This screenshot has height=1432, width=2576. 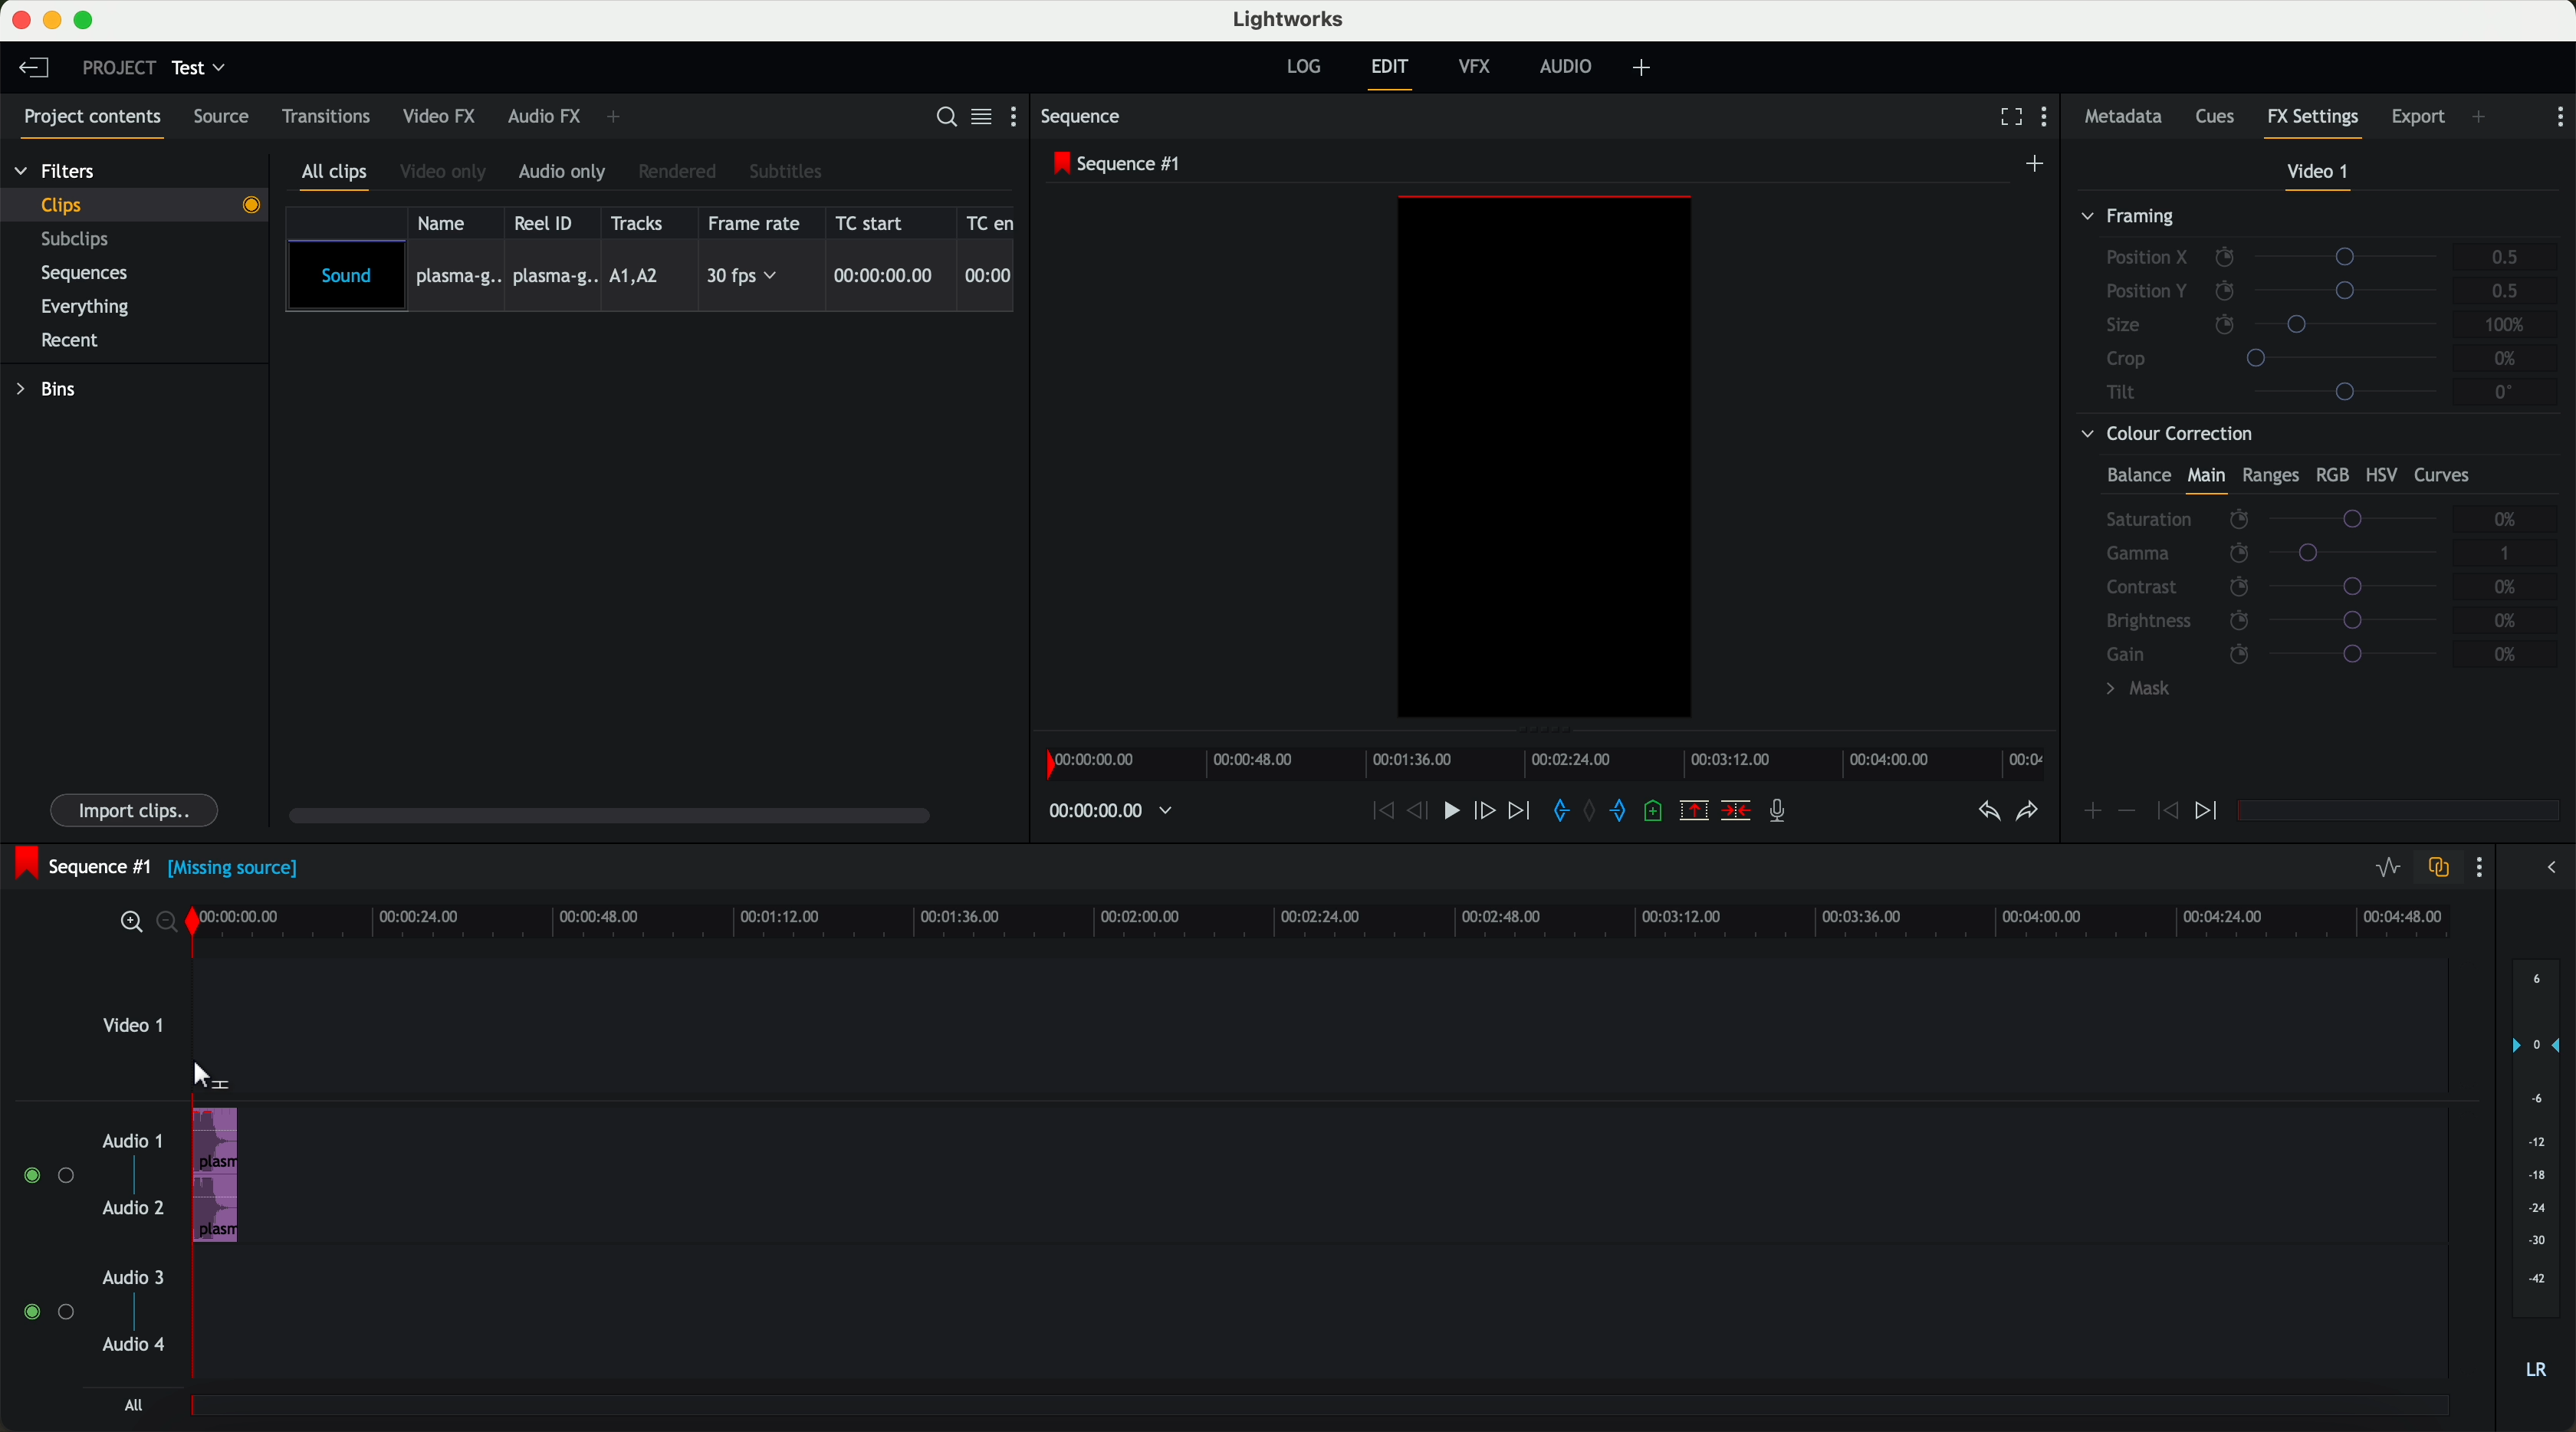 I want to click on show settings menu, so click(x=2560, y=116).